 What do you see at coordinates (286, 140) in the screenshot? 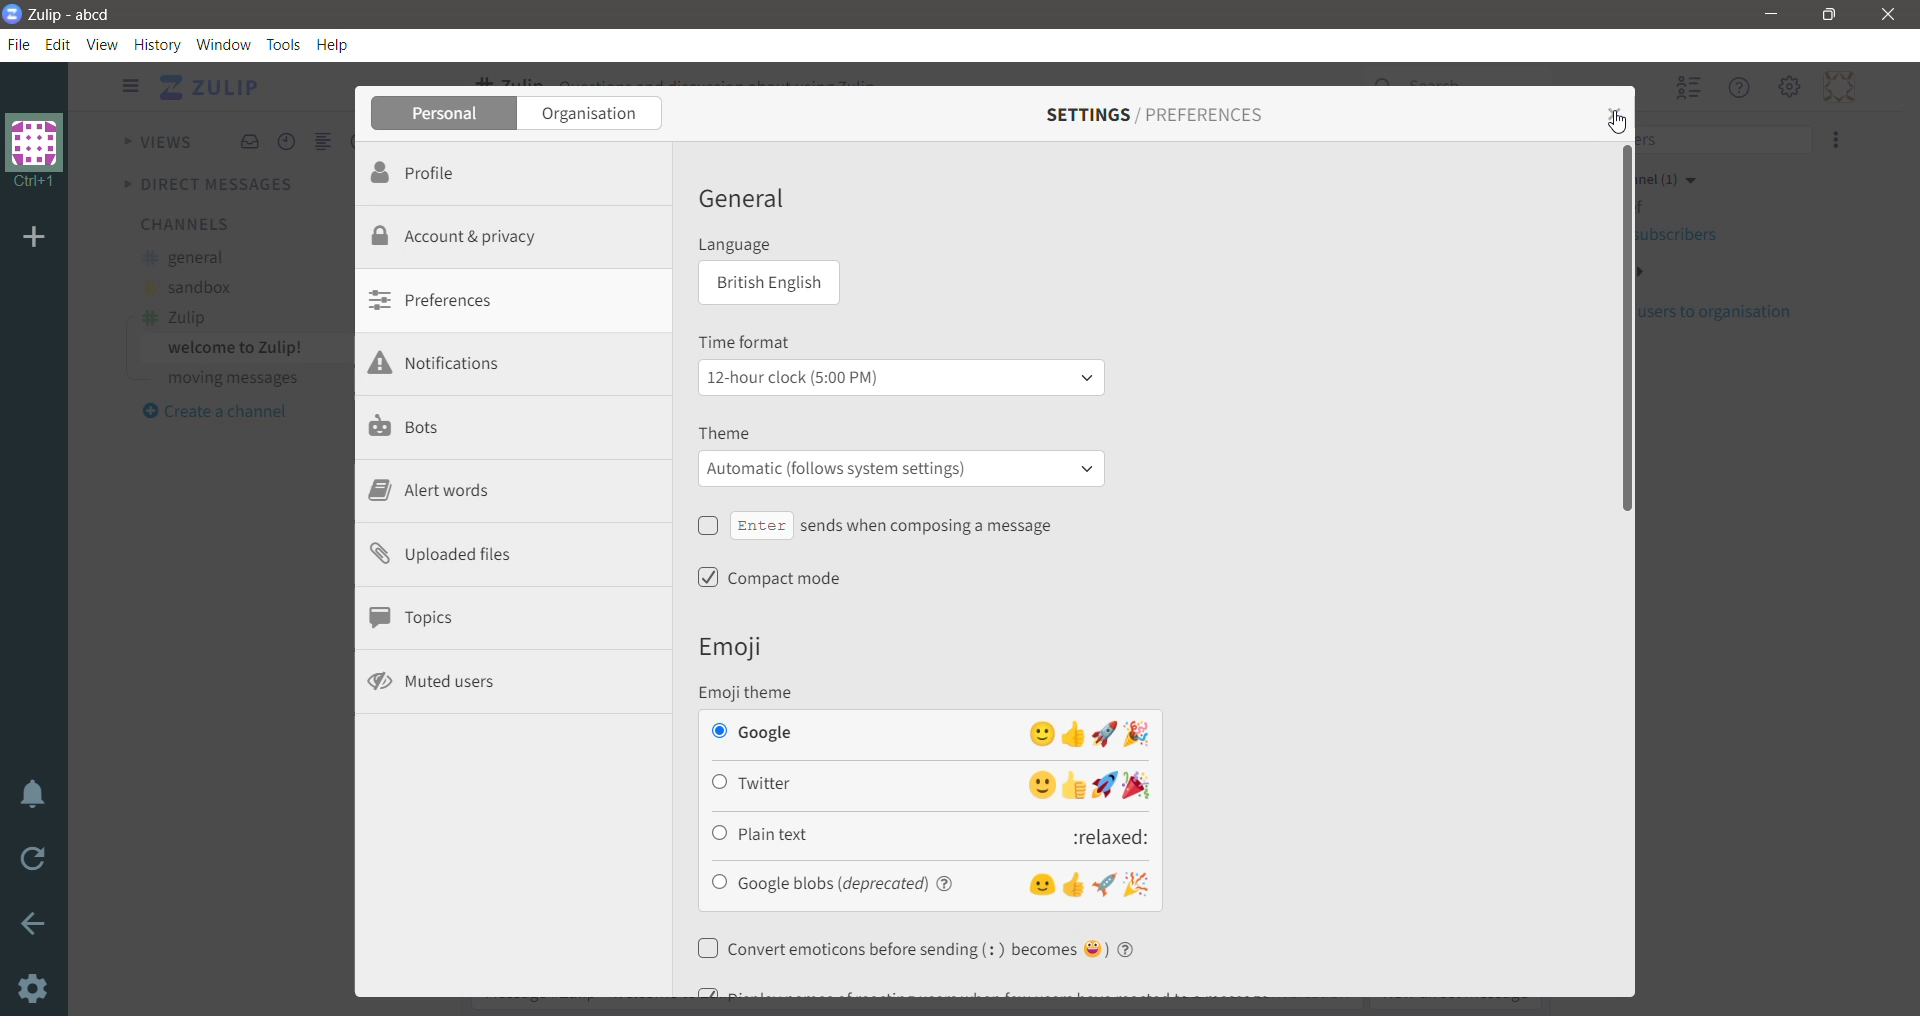
I see `Recent Conversations` at bounding box center [286, 140].